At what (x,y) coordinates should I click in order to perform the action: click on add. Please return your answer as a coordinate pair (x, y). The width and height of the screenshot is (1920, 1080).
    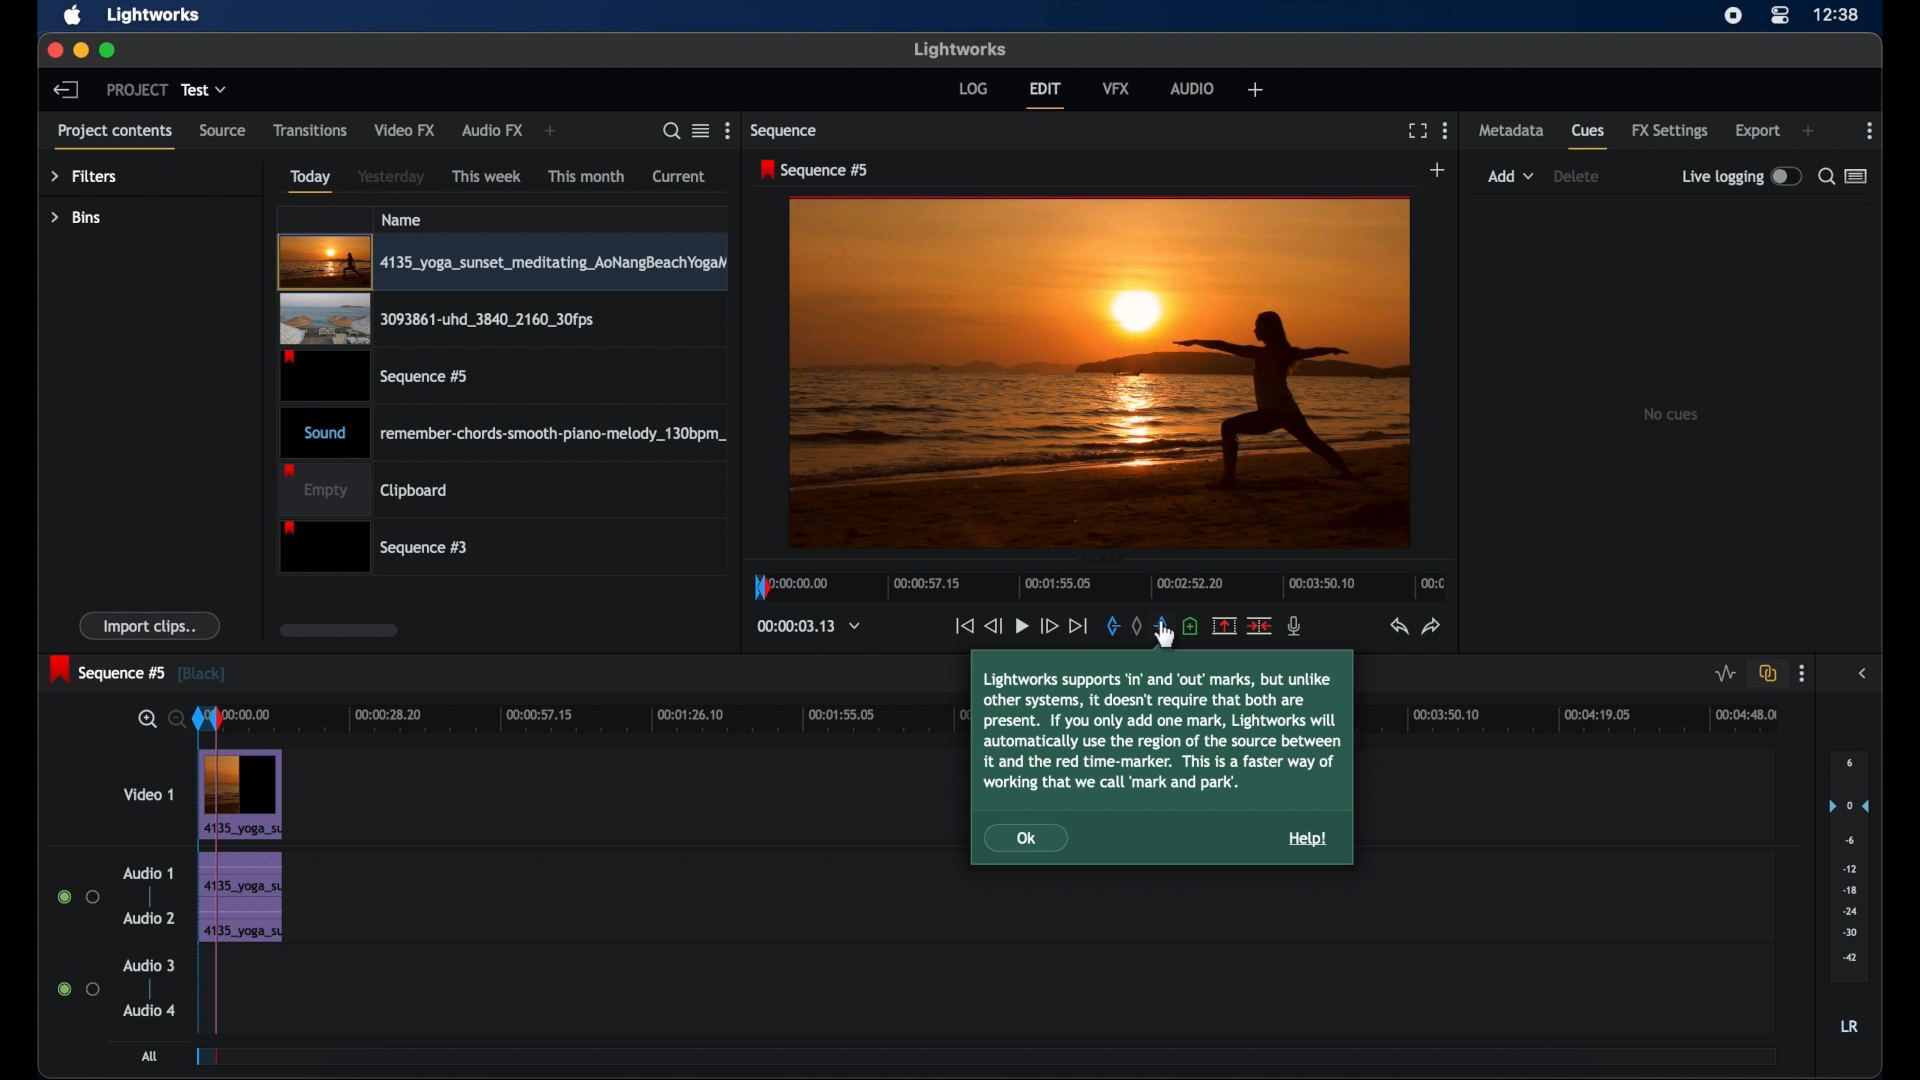
    Looking at the image, I should click on (1808, 131).